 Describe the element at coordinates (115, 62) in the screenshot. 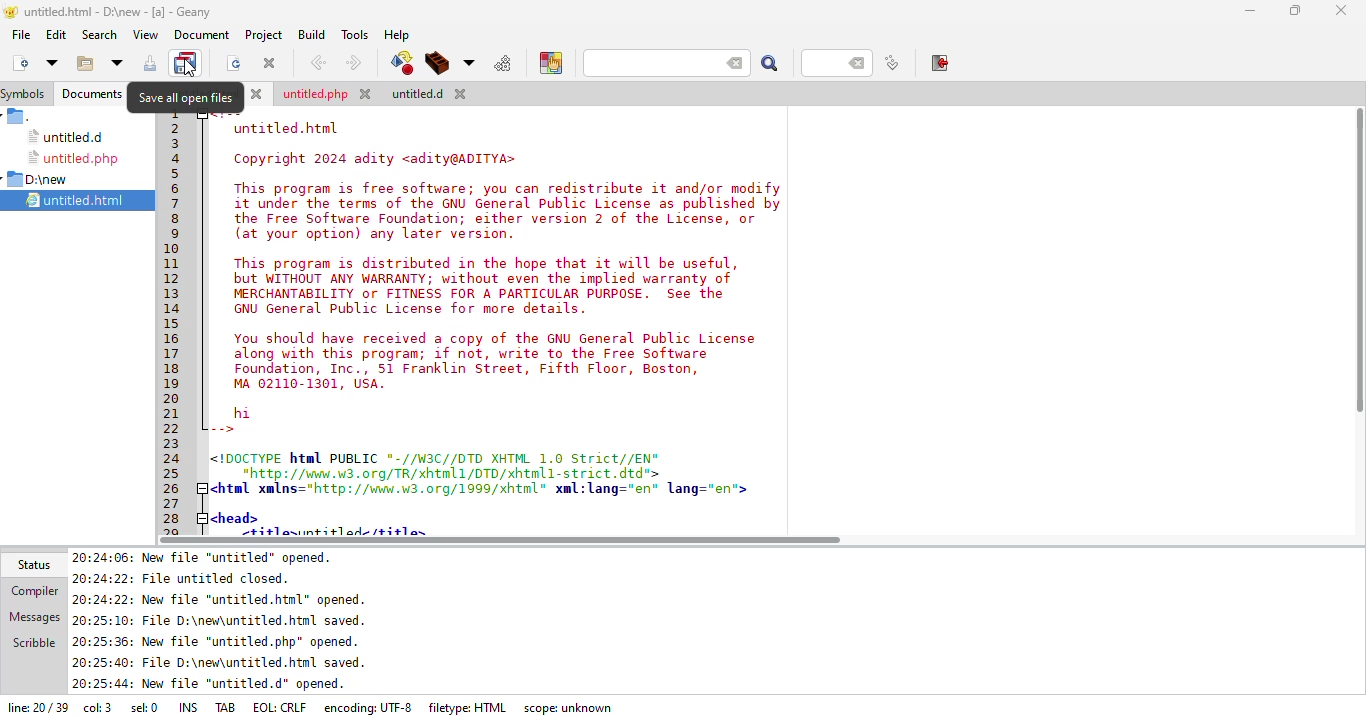

I see `open` at that location.